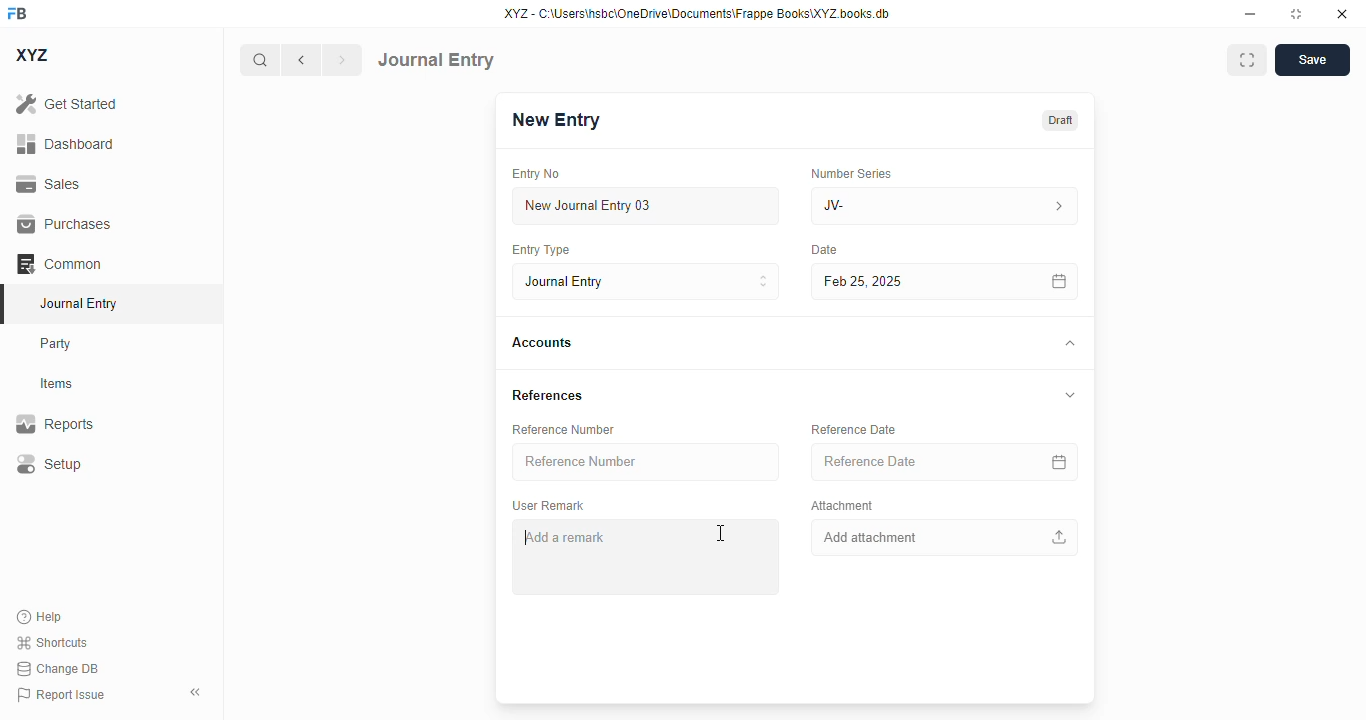 The width and height of the screenshot is (1366, 720). What do you see at coordinates (56, 344) in the screenshot?
I see `party` at bounding box center [56, 344].